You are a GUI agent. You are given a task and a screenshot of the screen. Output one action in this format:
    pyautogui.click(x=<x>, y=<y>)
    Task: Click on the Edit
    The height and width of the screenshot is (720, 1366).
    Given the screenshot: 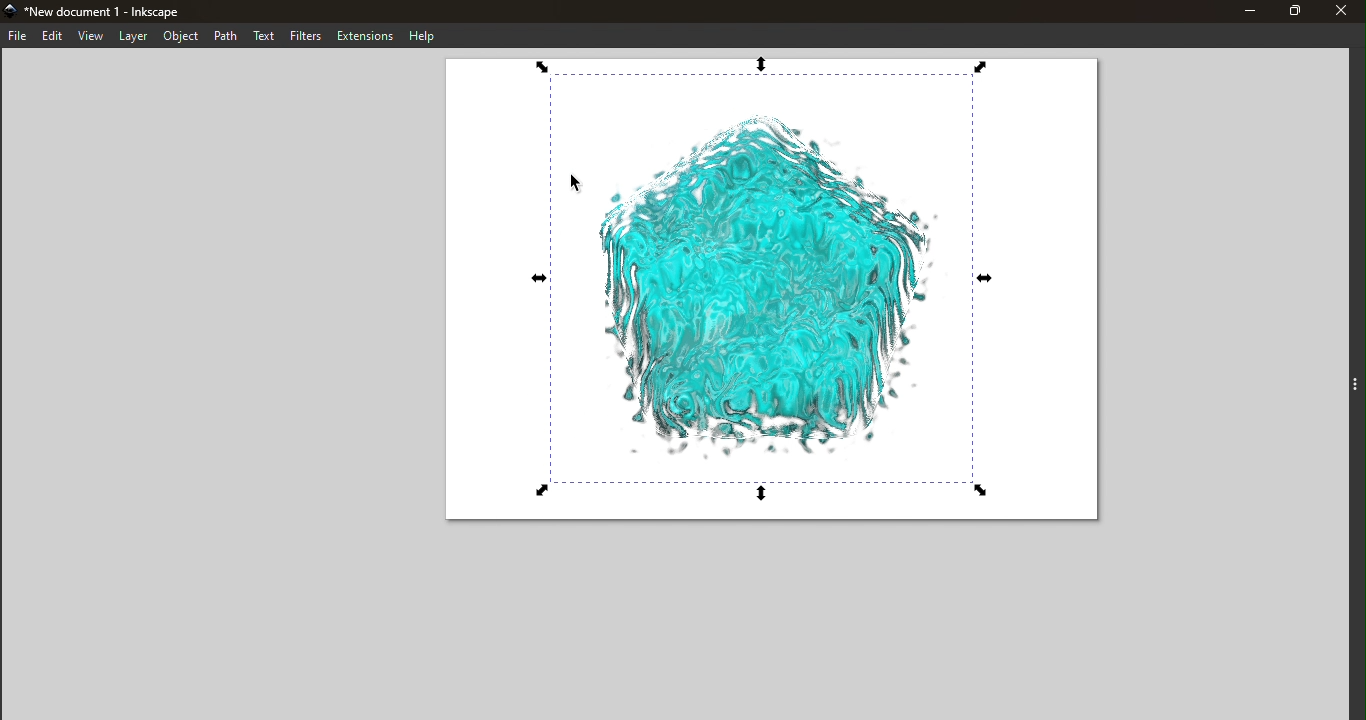 What is the action you would take?
    pyautogui.click(x=53, y=37)
    